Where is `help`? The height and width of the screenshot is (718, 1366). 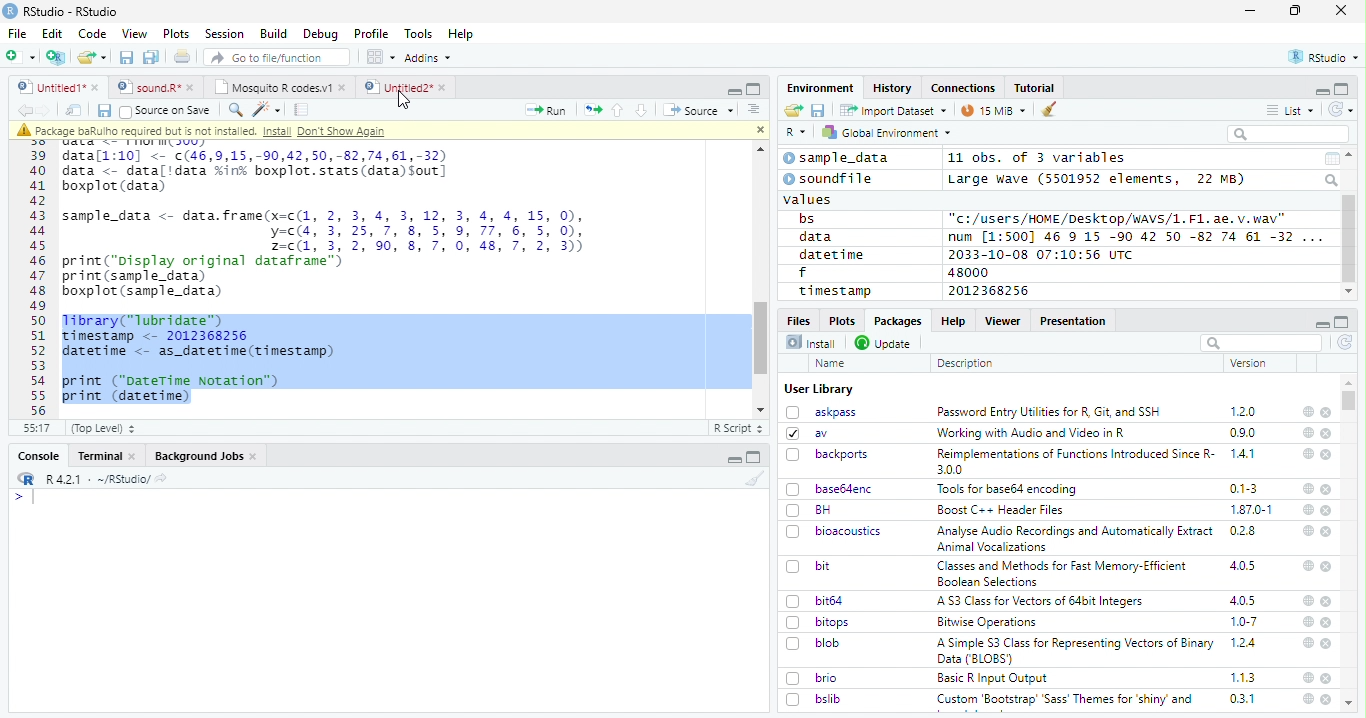 help is located at coordinates (1306, 530).